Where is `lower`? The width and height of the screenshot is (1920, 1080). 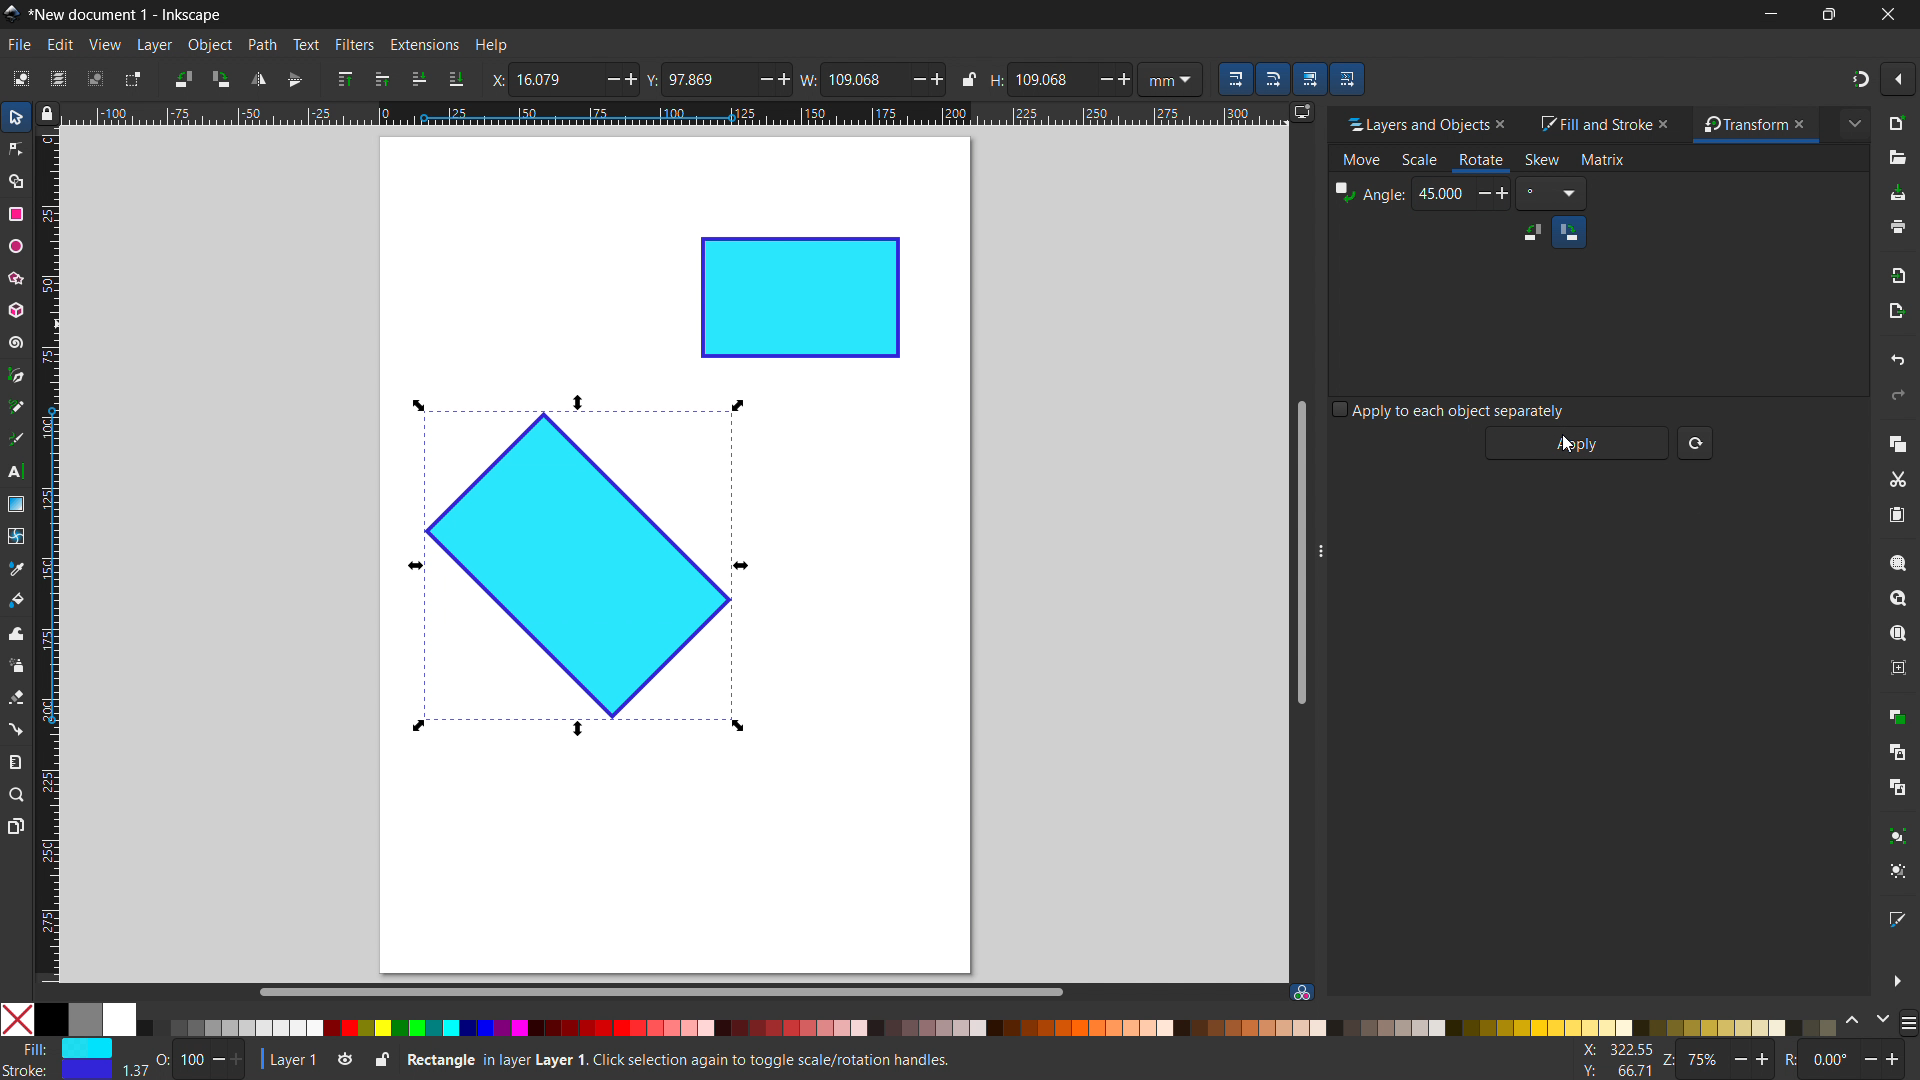 lower is located at coordinates (419, 78).